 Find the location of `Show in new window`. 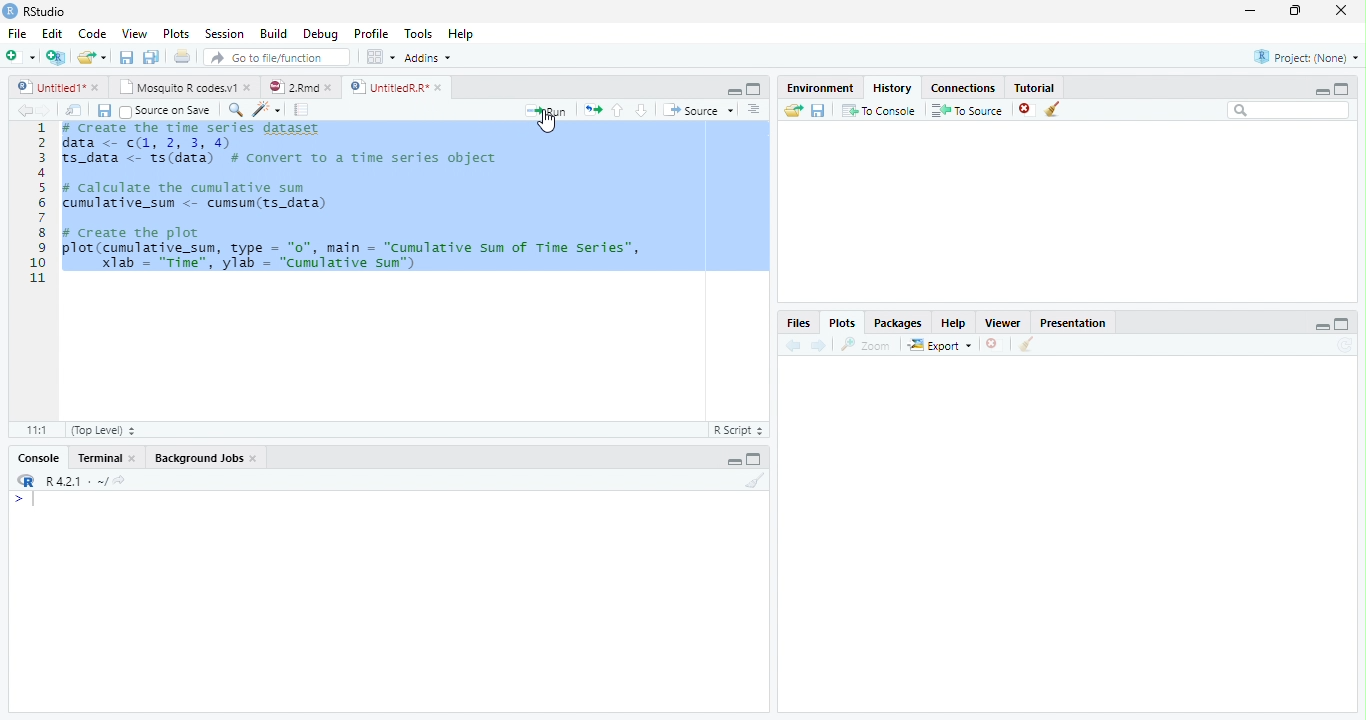

Show in new window is located at coordinates (73, 113).